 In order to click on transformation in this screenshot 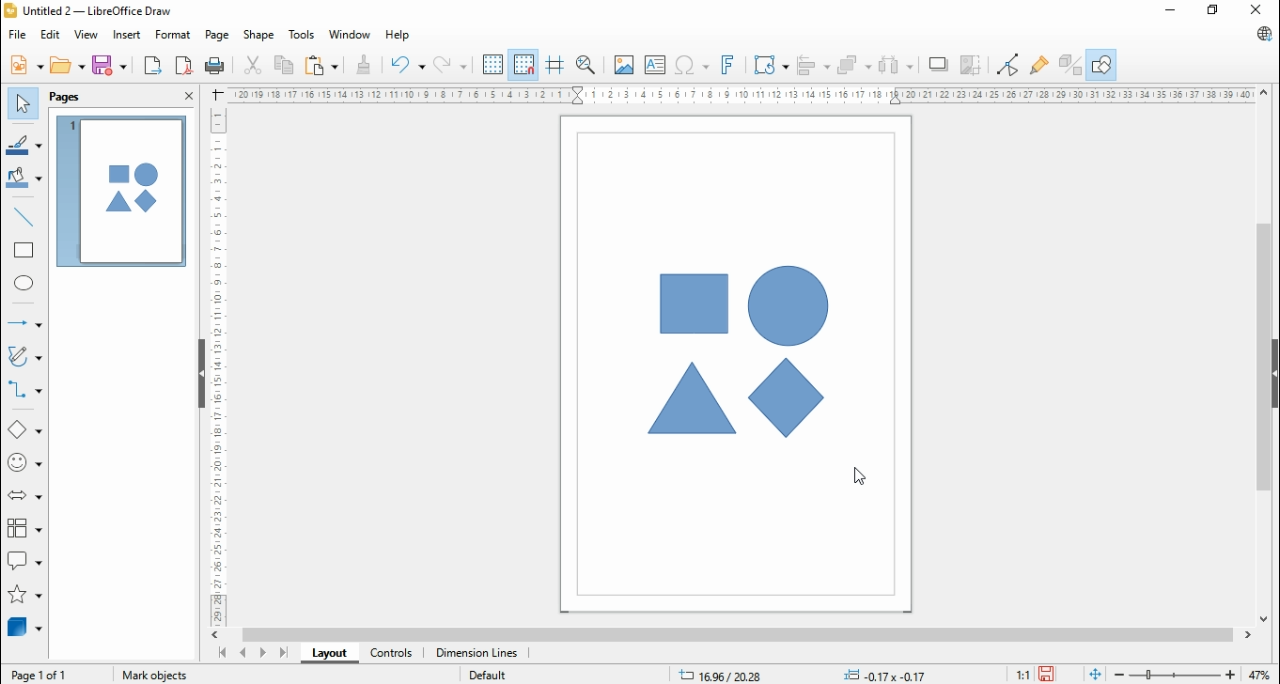, I will do `click(771, 64)`.